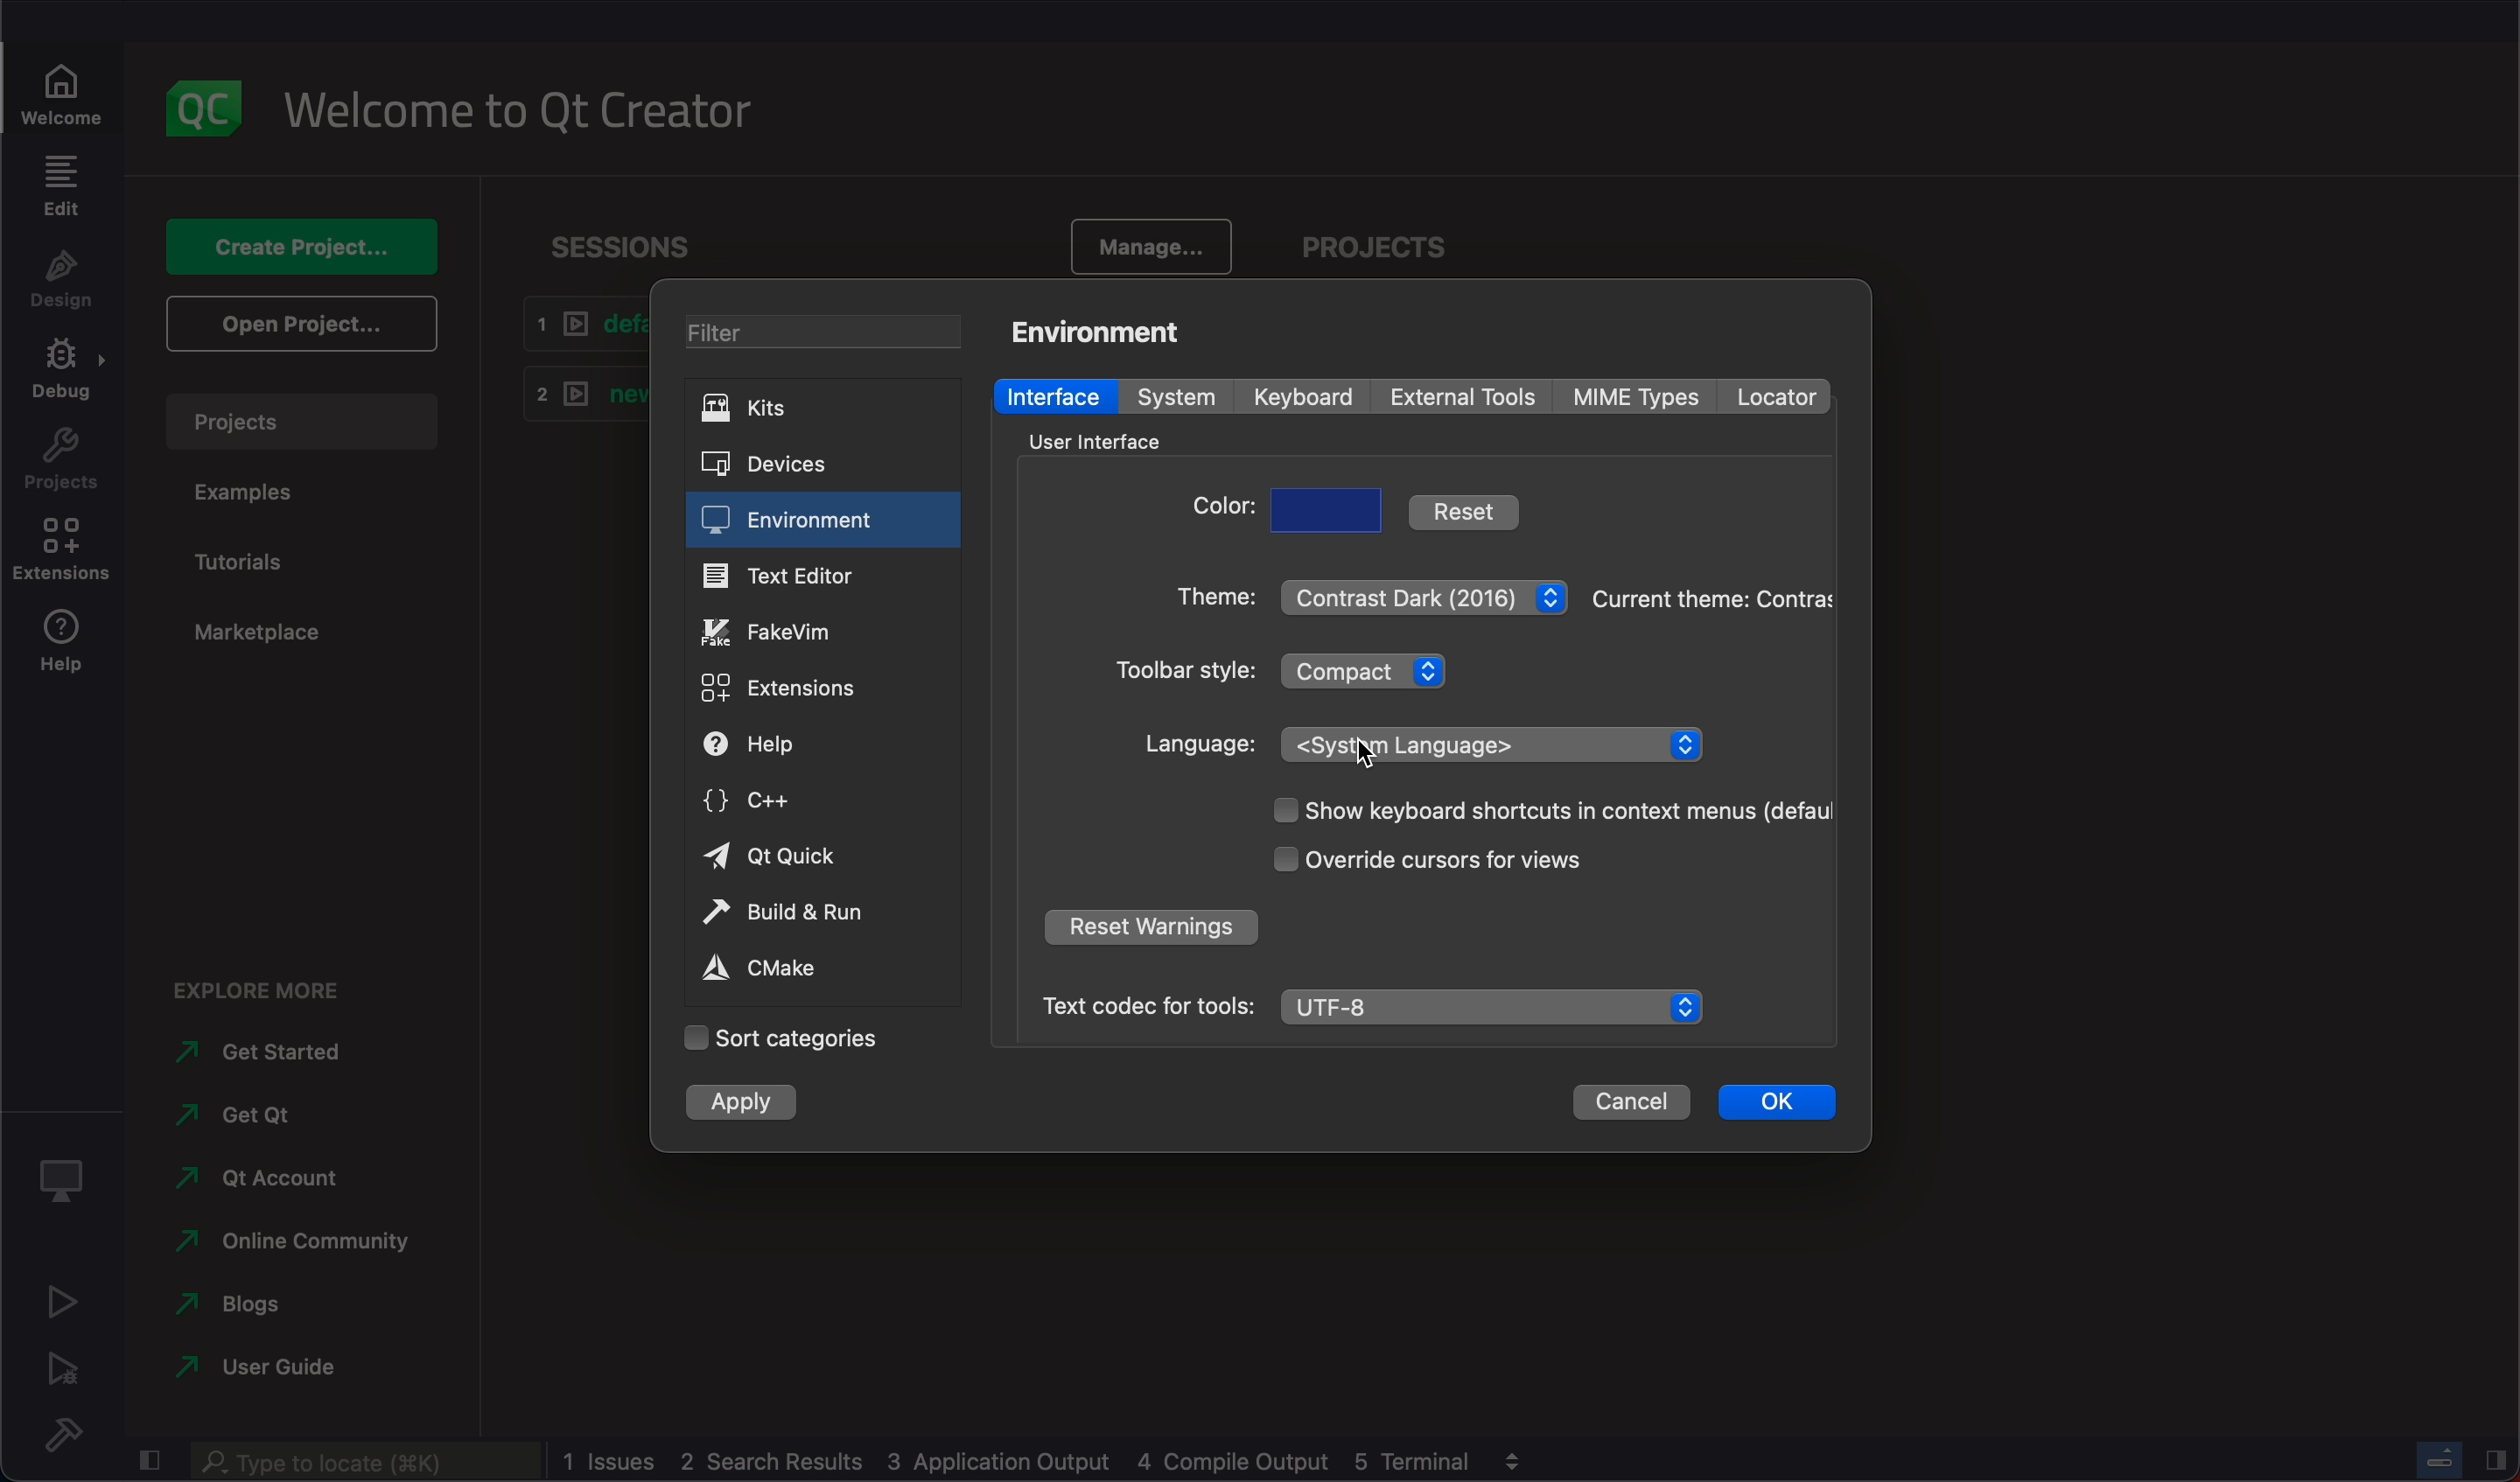 Image resolution: width=2520 pixels, height=1482 pixels. What do you see at coordinates (1492, 1004) in the screenshot?
I see `UTF-8` at bounding box center [1492, 1004].